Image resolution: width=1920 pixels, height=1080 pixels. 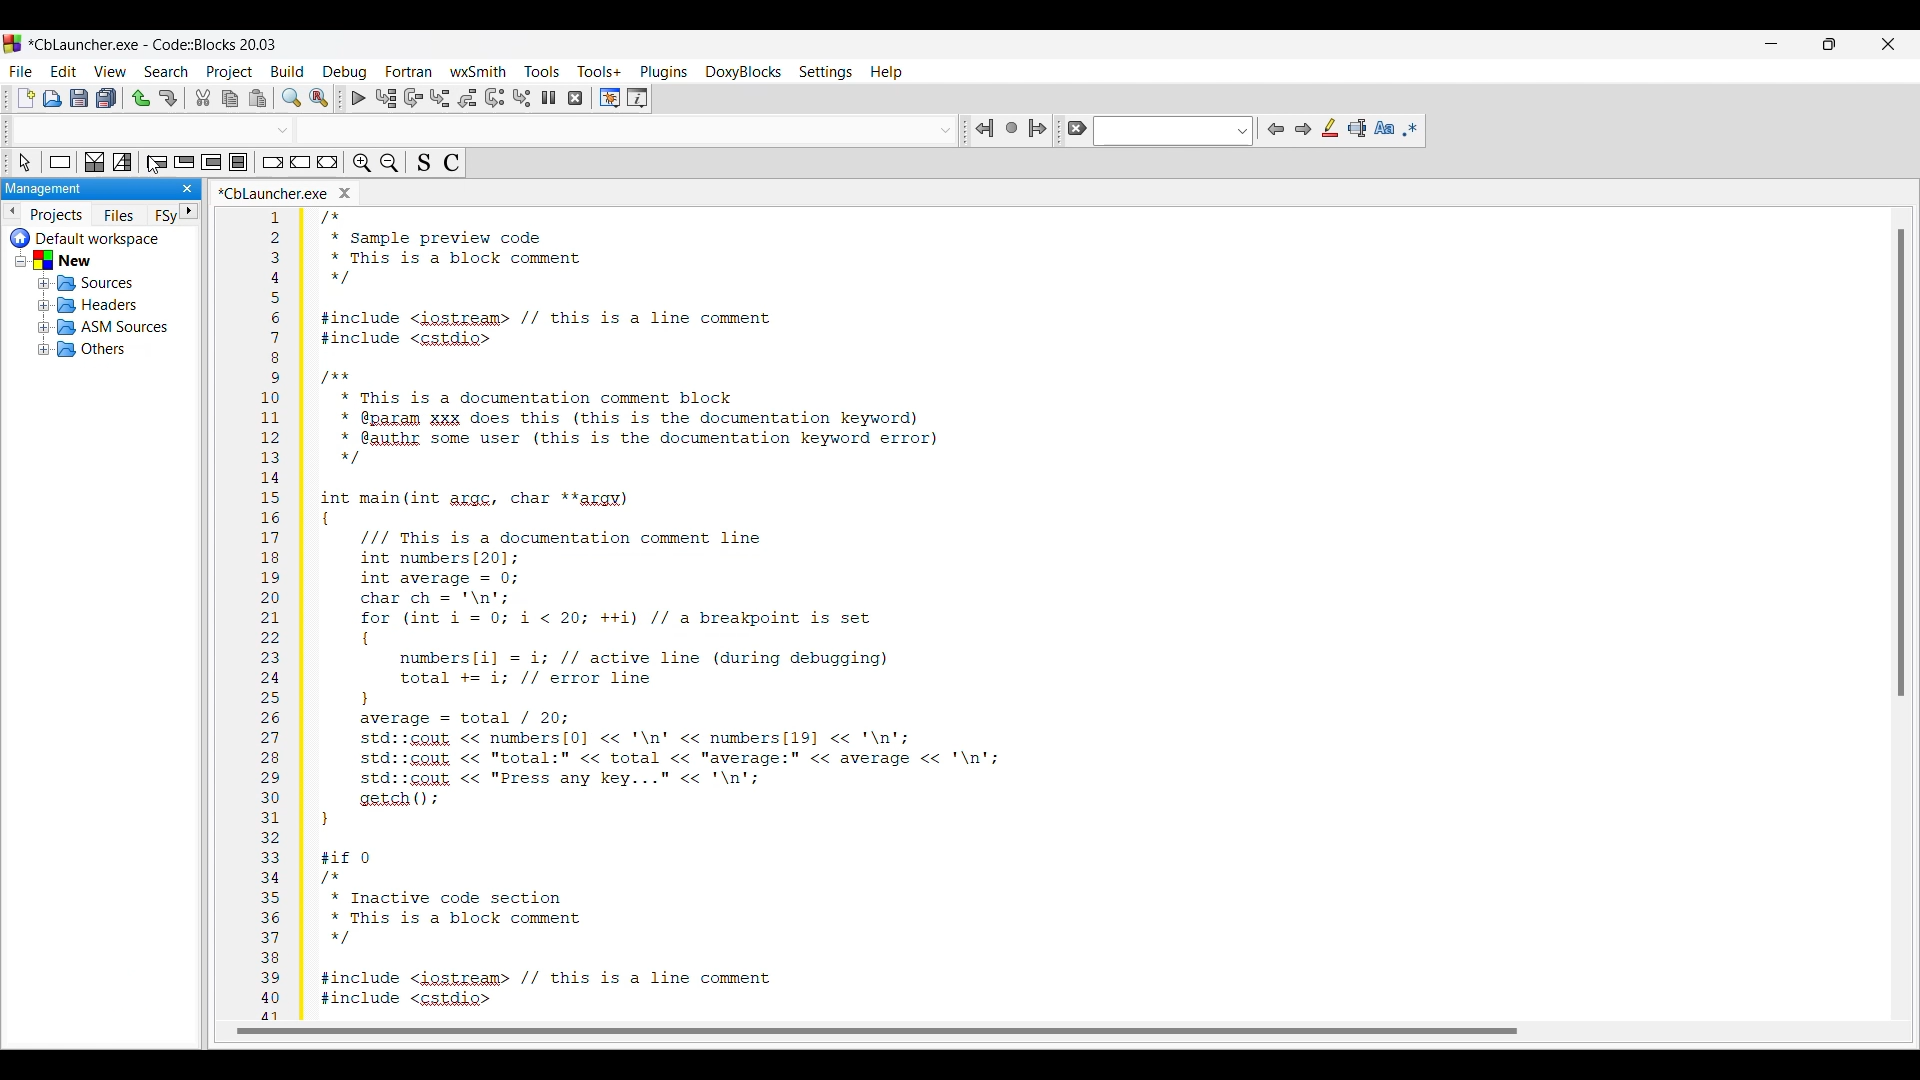 What do you see at coordinates (79, 98) in the screenshot?
I see `Save` at bounding box center [79, 98].